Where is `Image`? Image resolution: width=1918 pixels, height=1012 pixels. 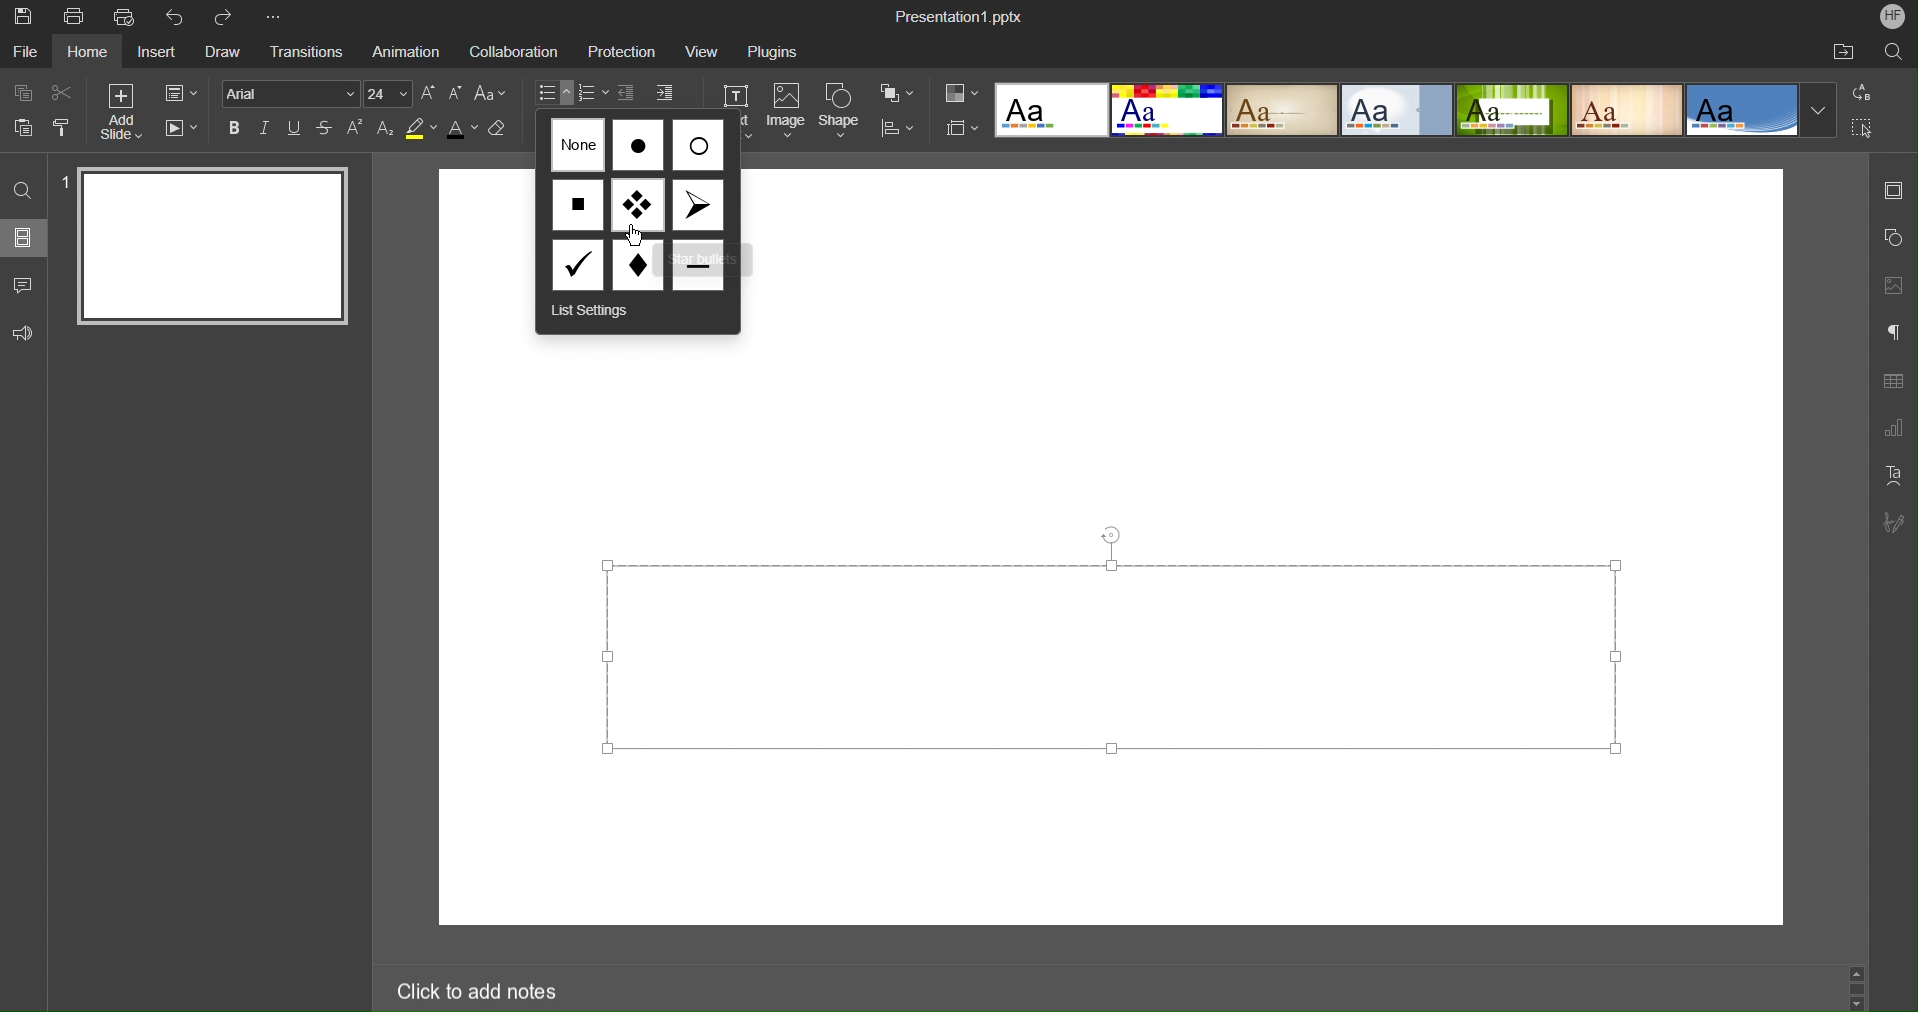
Image is located at coordinates (785, 111).